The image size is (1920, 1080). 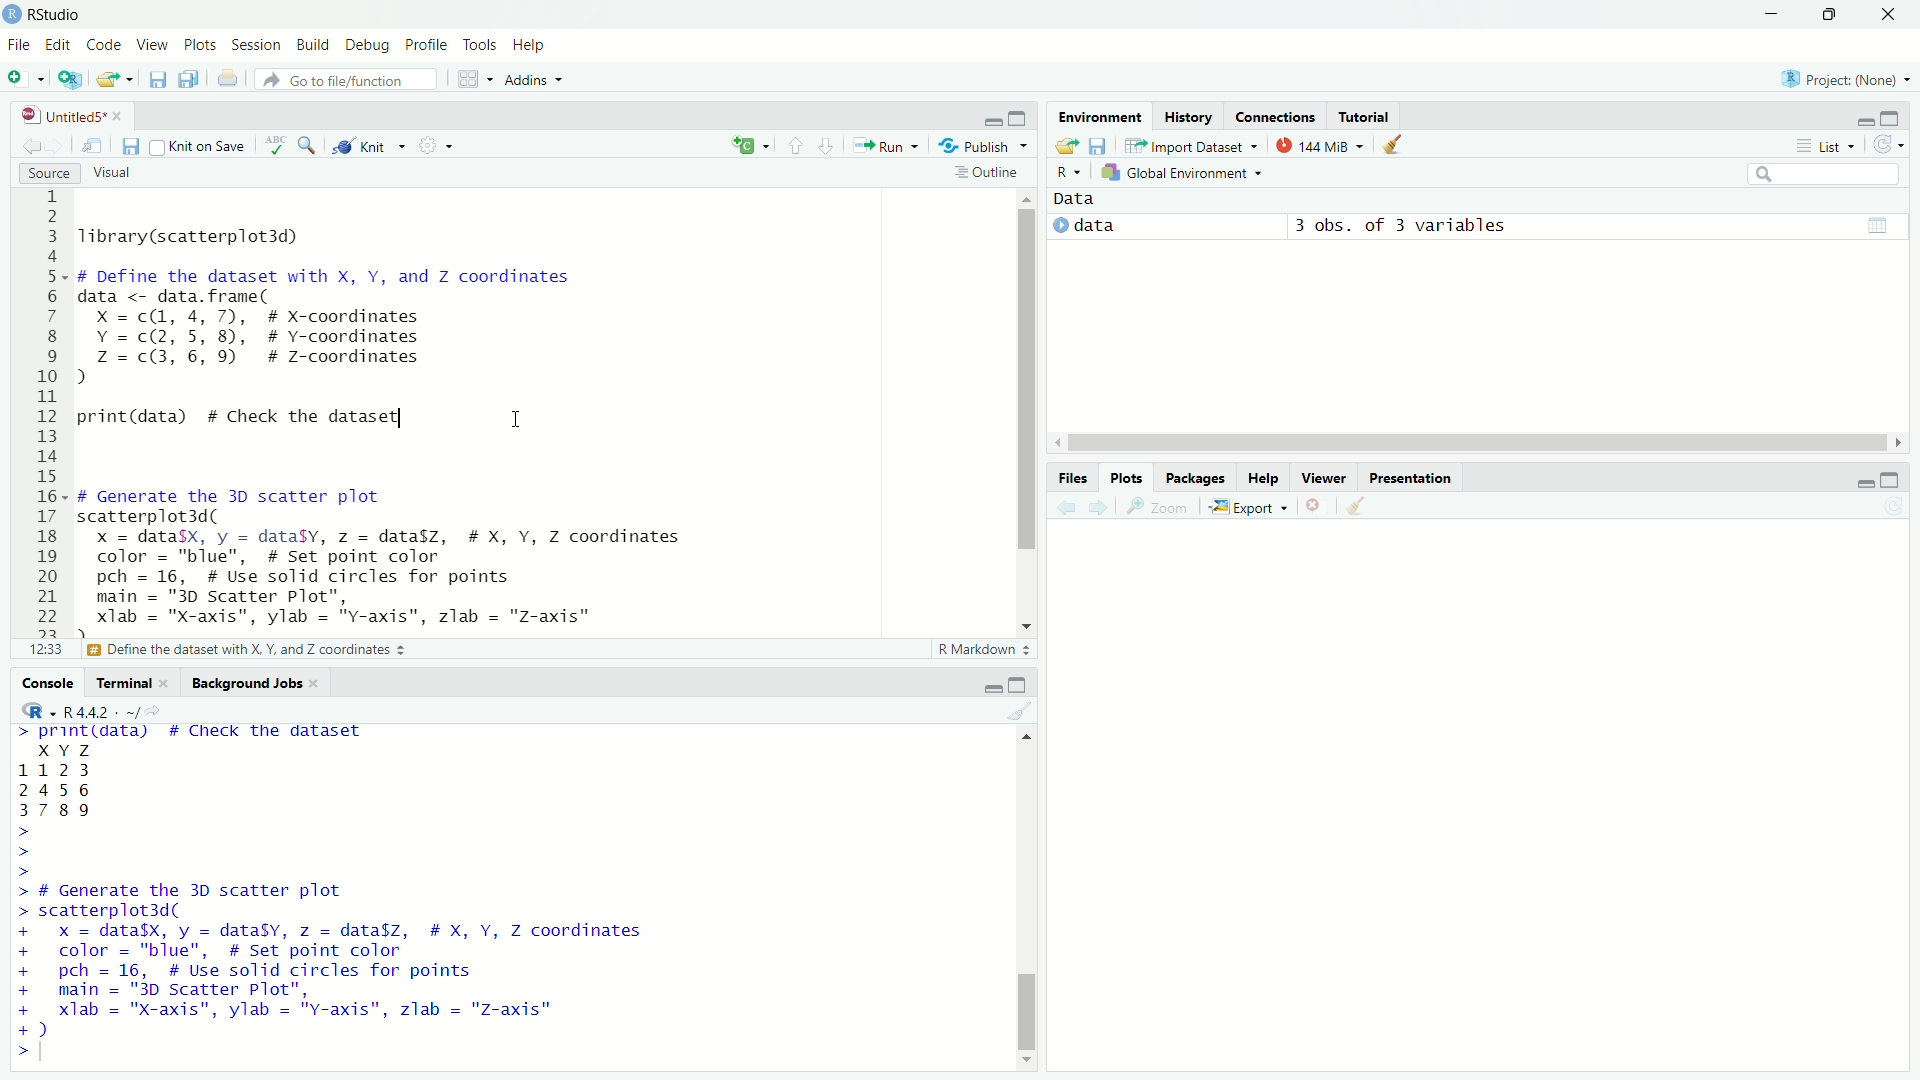 What do you see at coordinates (16, 46) in the screenshot?
I see `file` at bounding box center [16, 46].